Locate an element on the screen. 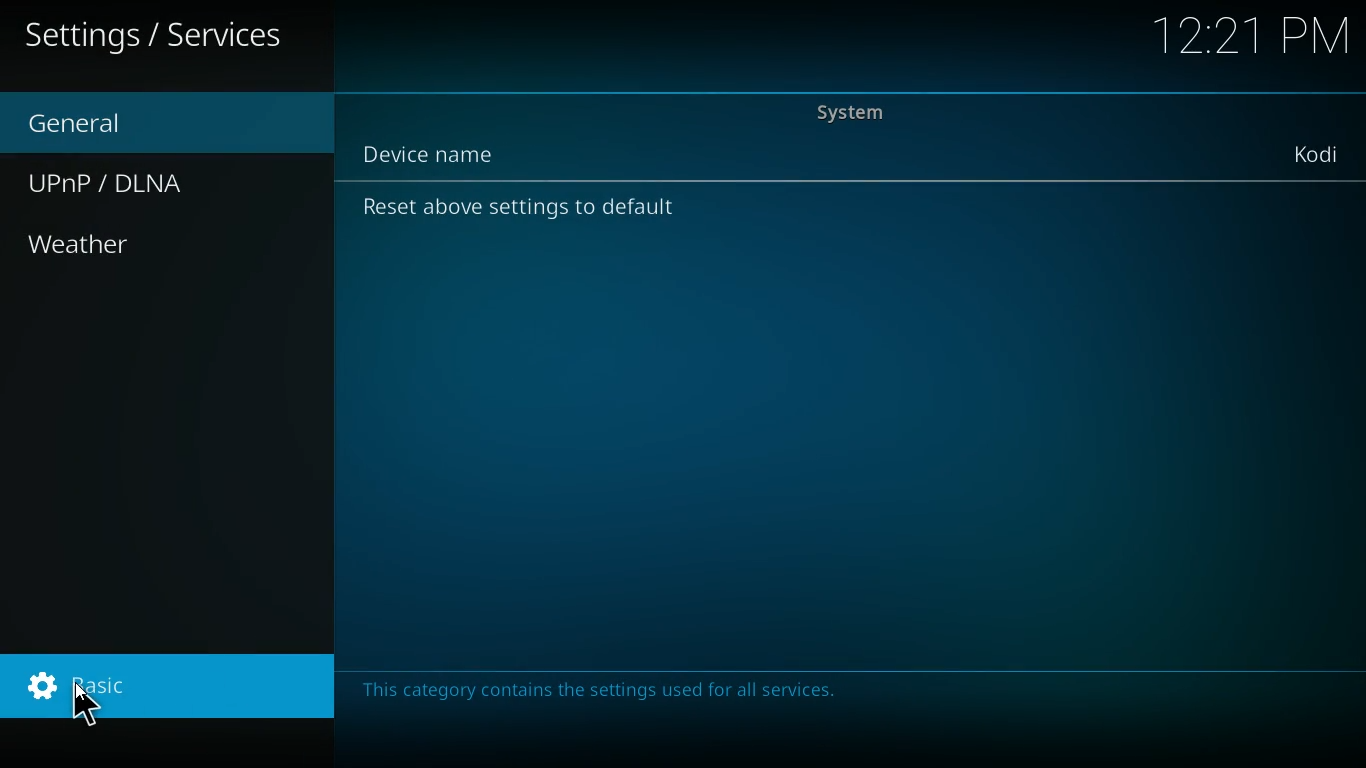 This screenshot has width=1366, height=768. settings / services is located at coordinates (156, 36).